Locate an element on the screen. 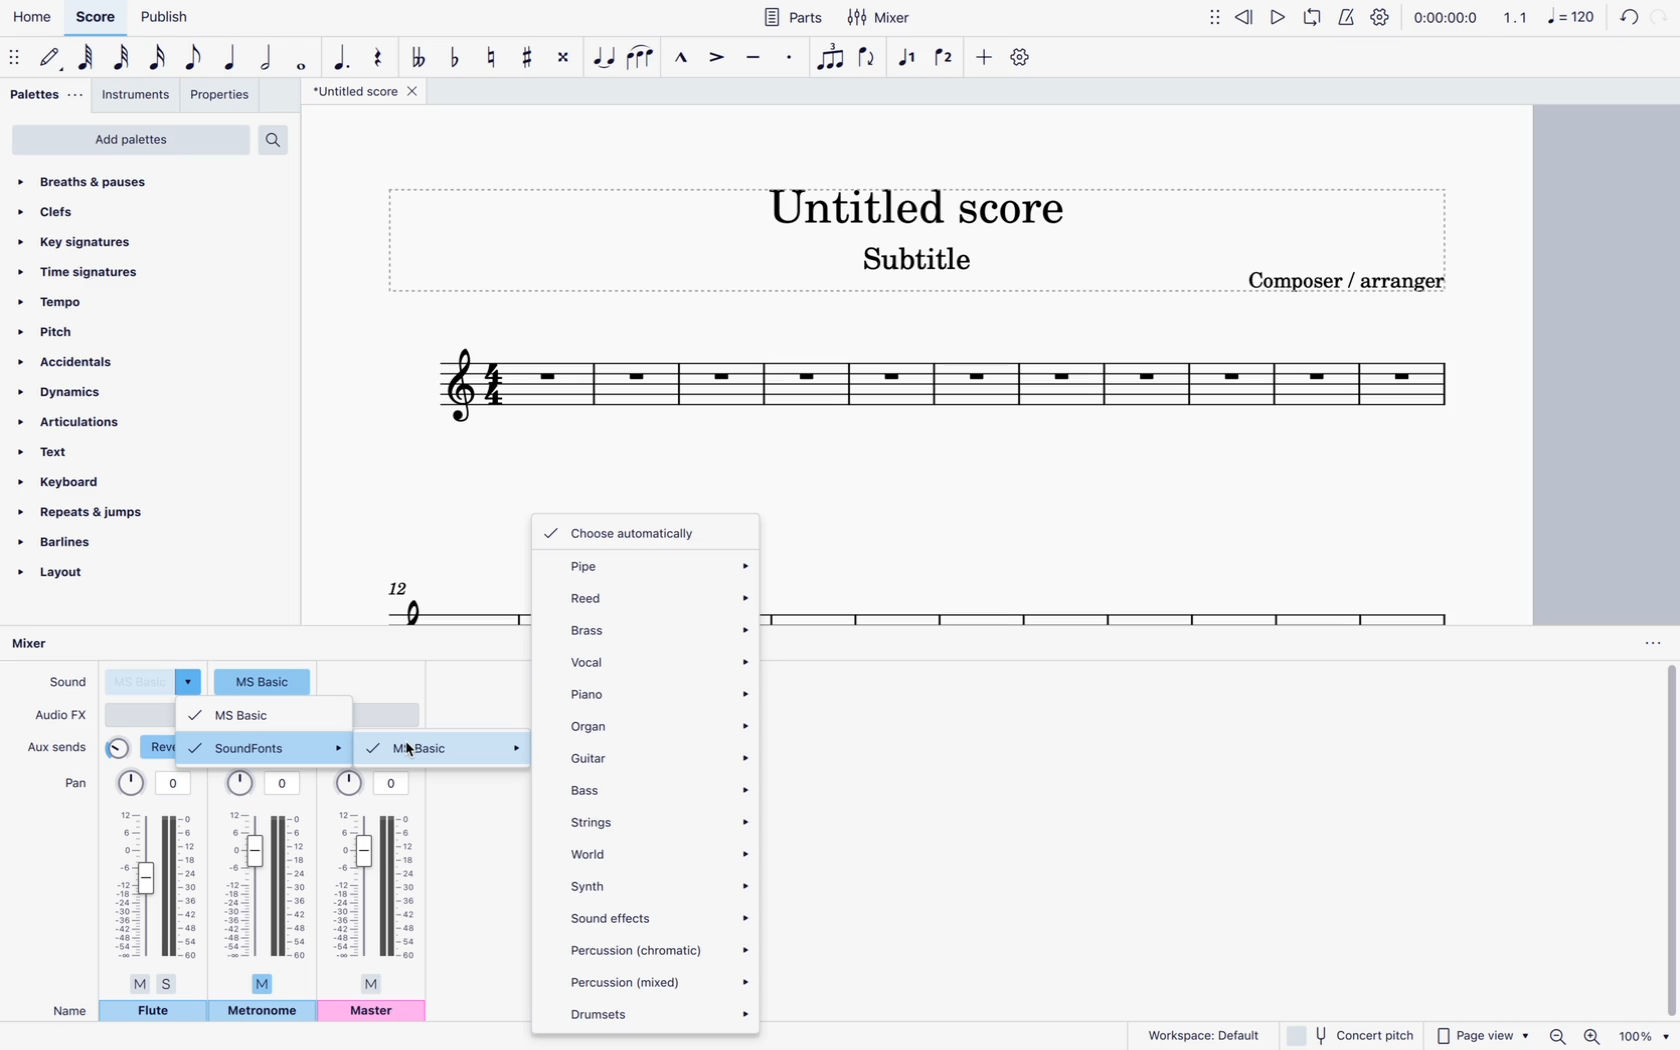 The width and height of the screenshot is (1680, 1050). repeats & jumps is located at coordinates (95, 514).